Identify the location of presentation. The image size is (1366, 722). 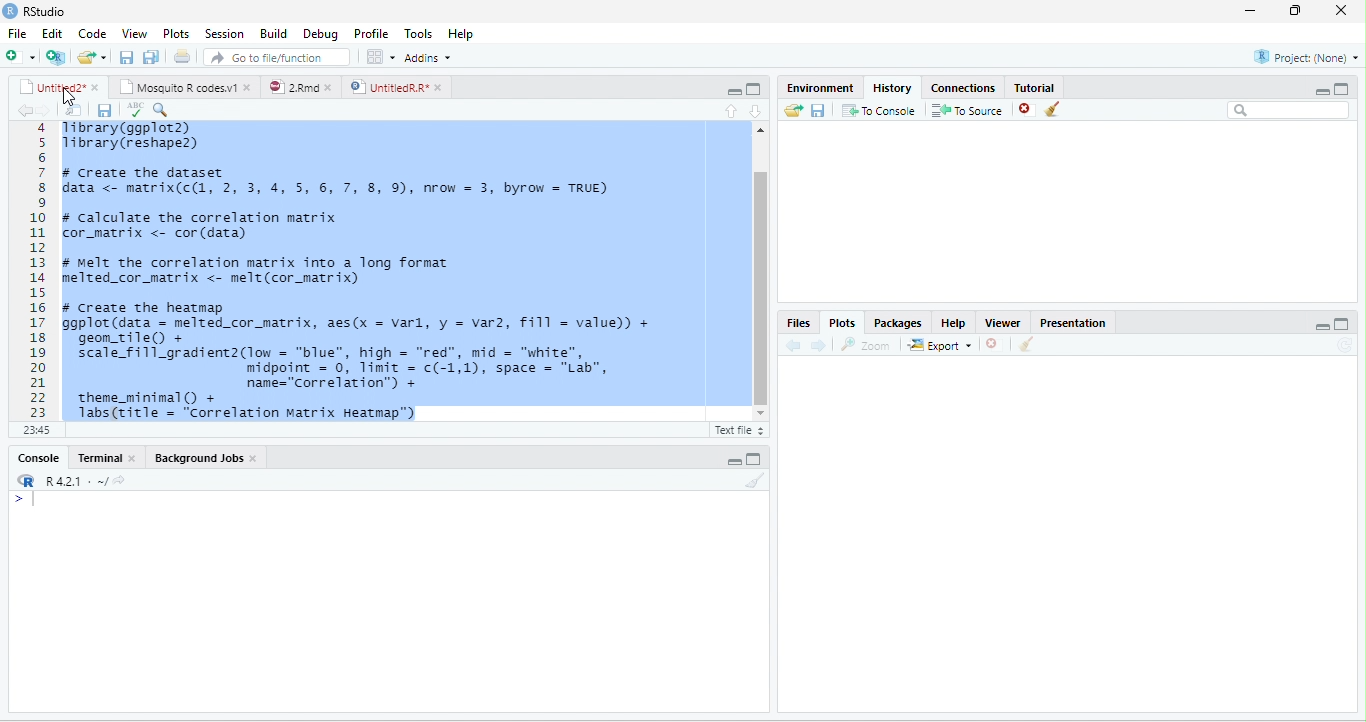
(1077, 320).